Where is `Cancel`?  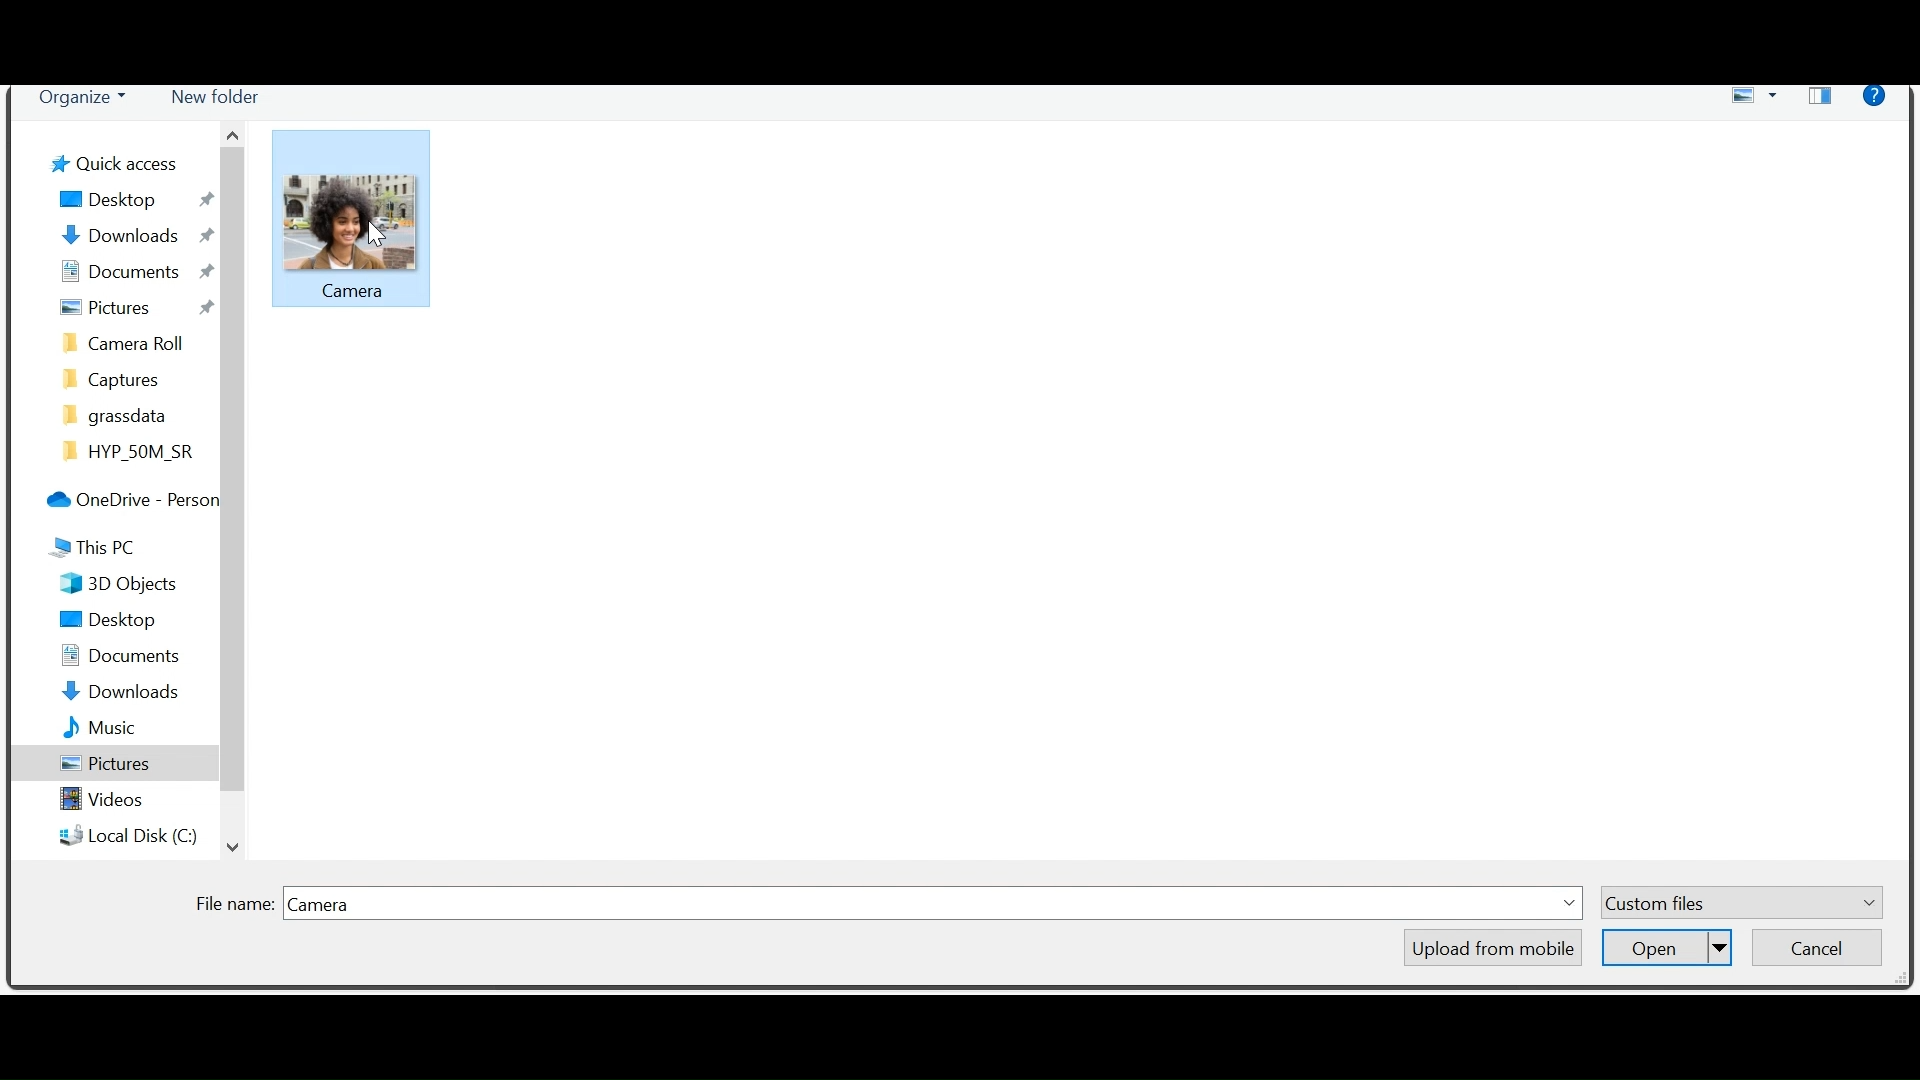
Cancel is located at coordinates (1825, 946).